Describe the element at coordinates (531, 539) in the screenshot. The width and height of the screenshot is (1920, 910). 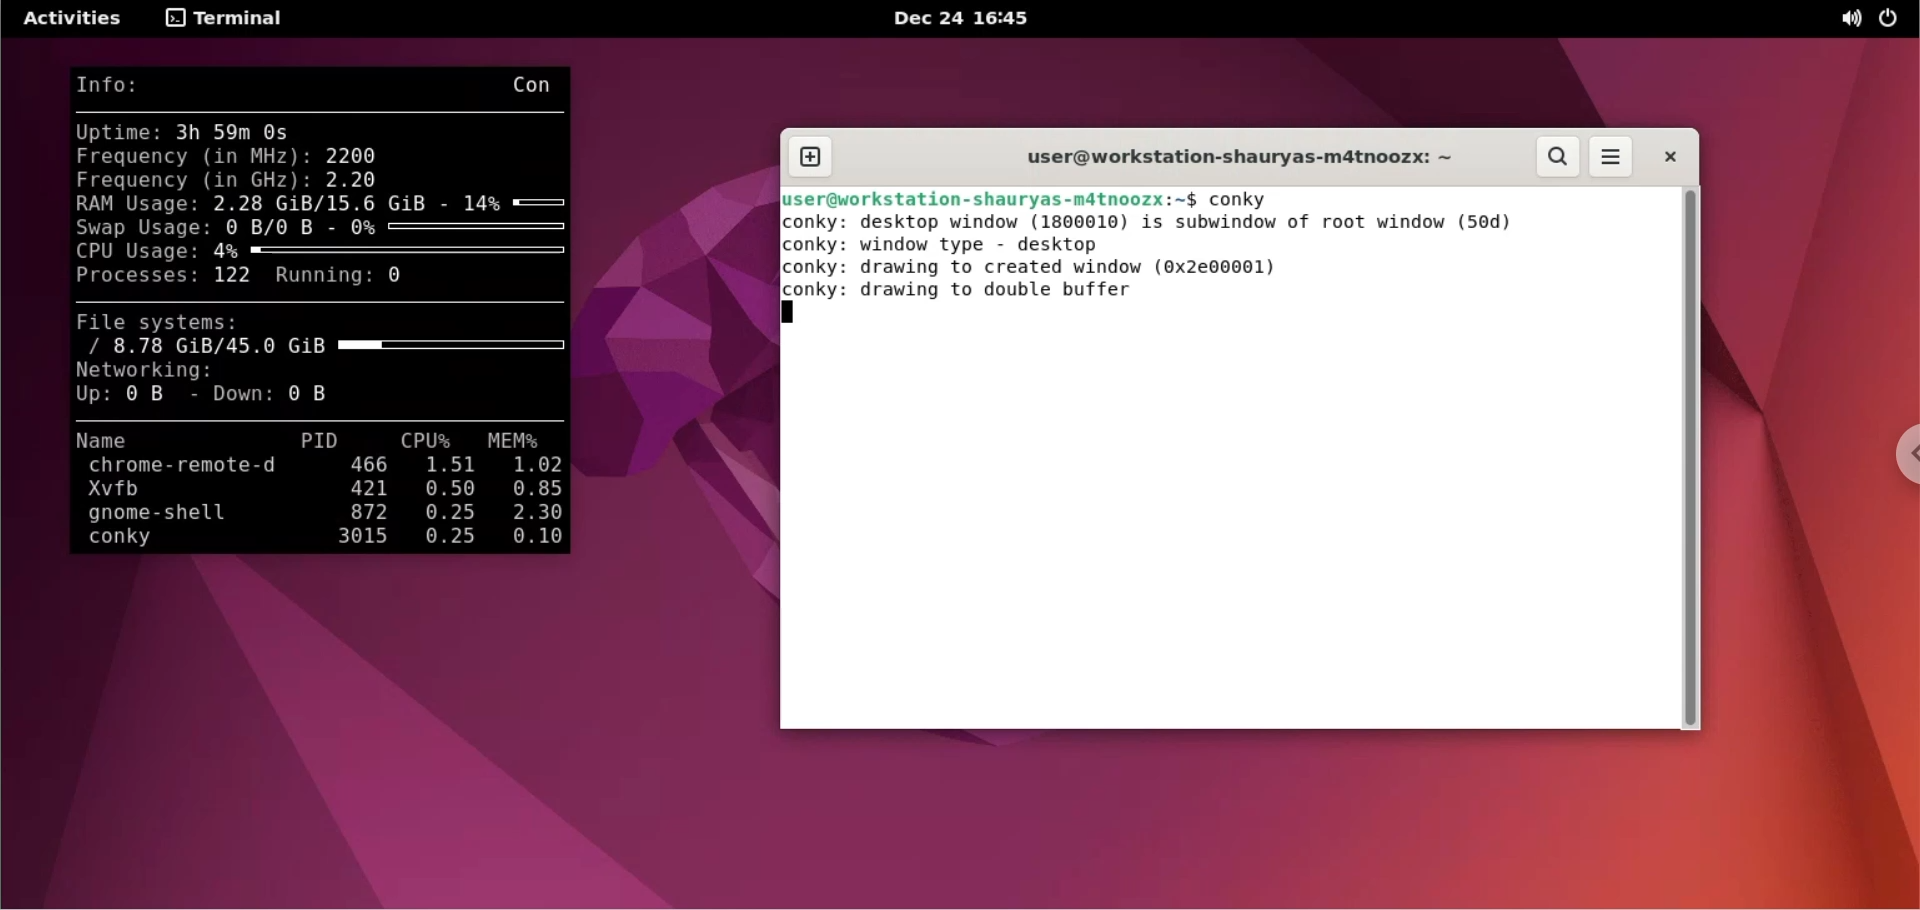
I see `0.10` at that location.